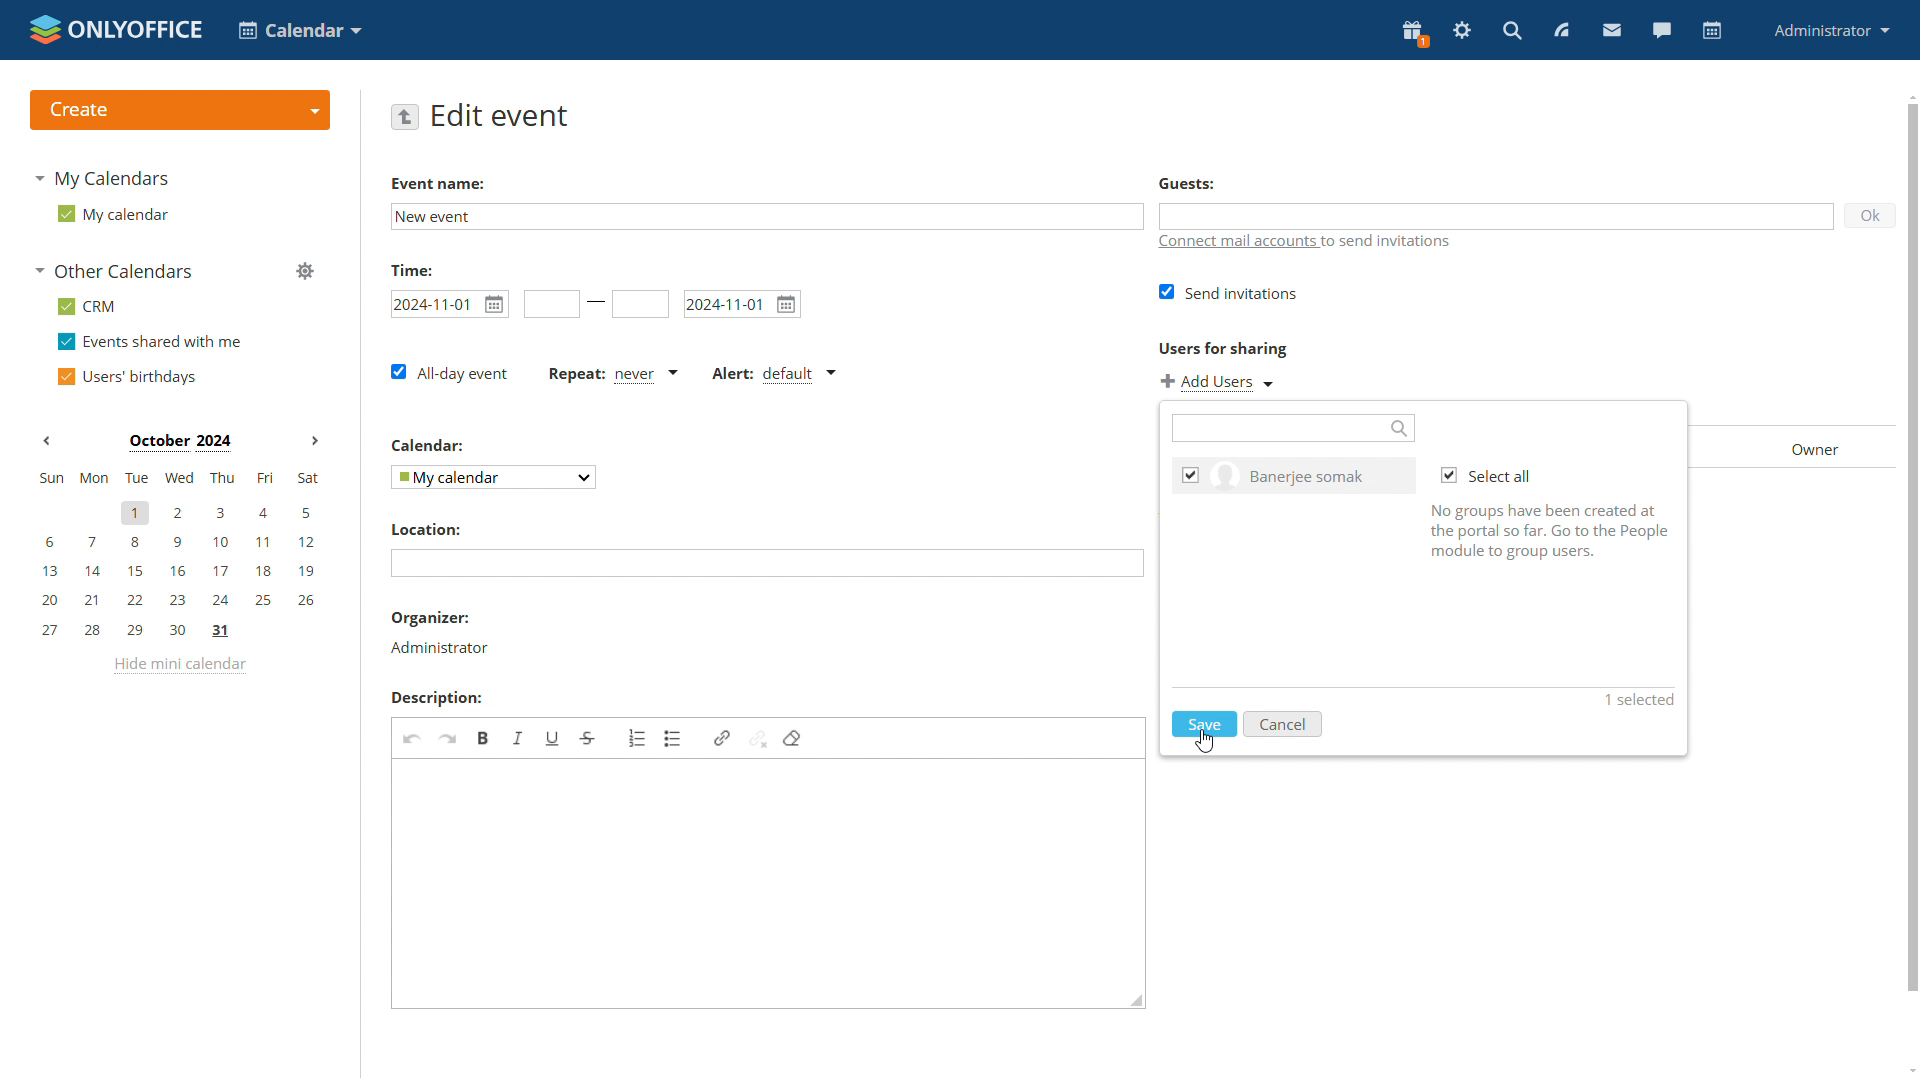 The width and height of the screenshot is (1920, 1080). What do you see at coordinates (551, 305) in the screenshot?
I see `start time` at bounding box center [551, 305].